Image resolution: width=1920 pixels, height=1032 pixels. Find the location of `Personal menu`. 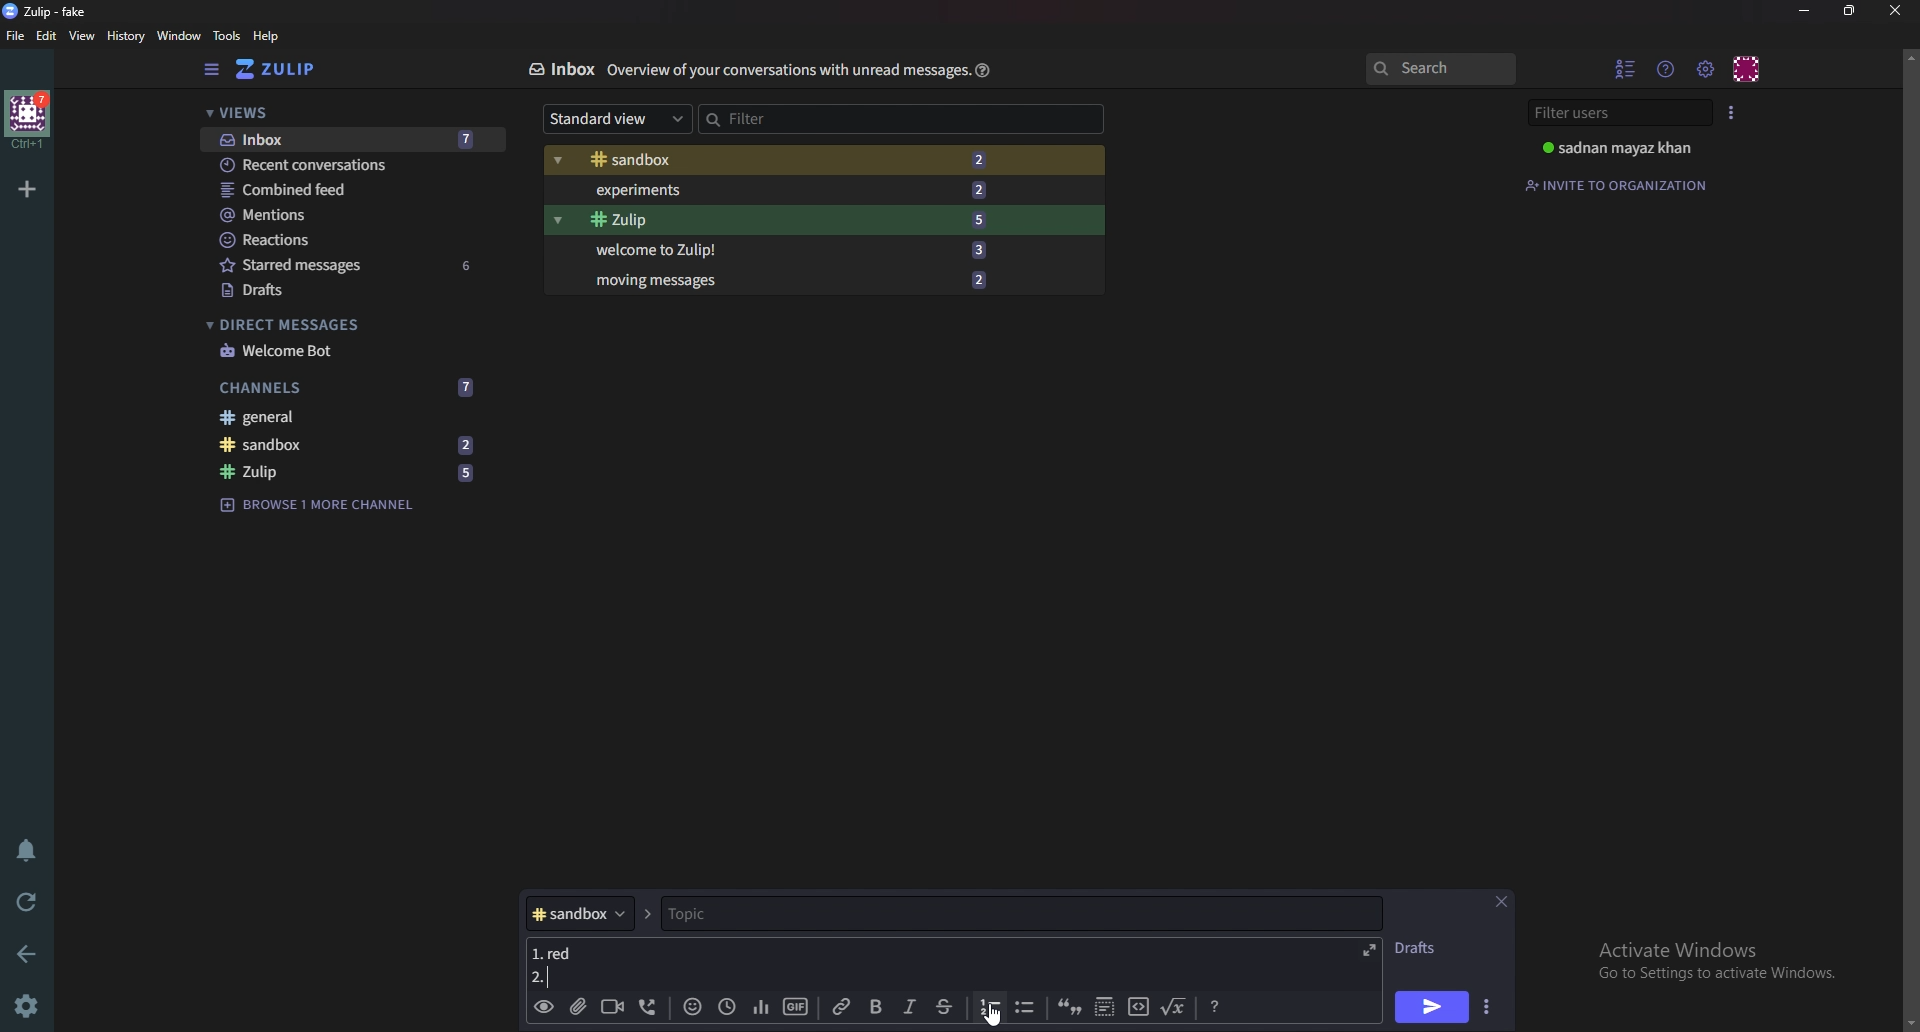

Personal menu is located at coordinates (1748, 67).